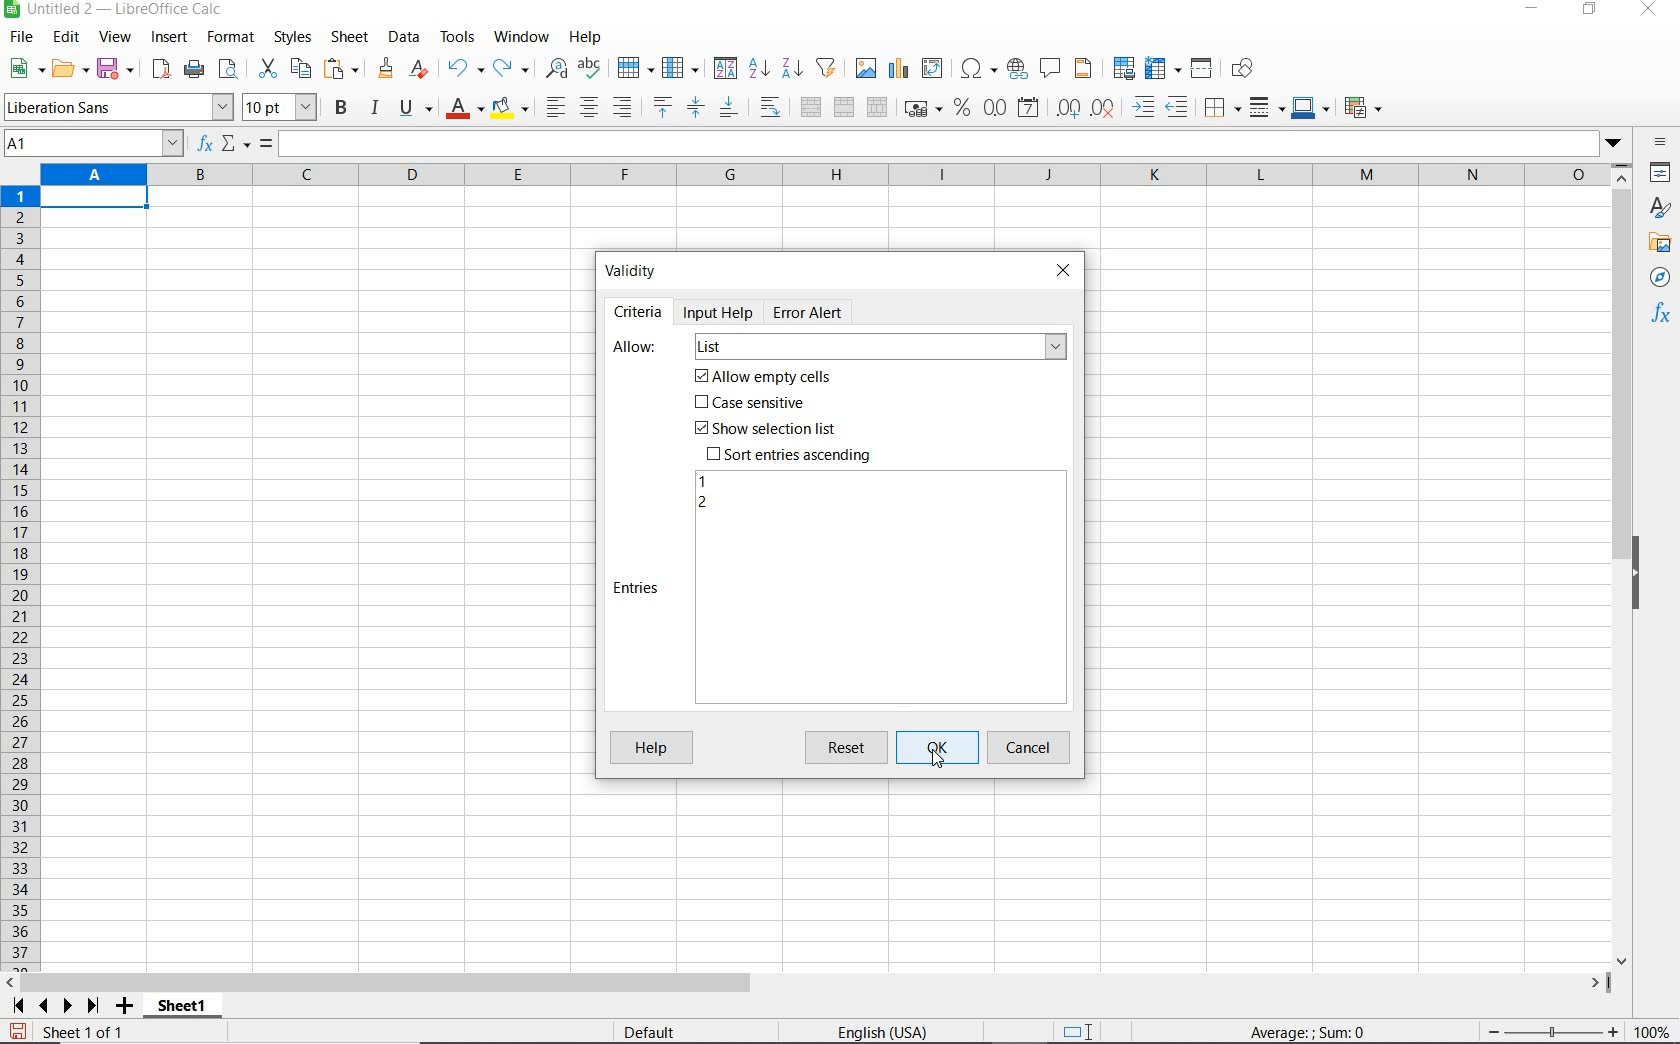 Image resolution: width=1680 pixels, height=1044 pixels. Describe the element at coordinates (1545, 1031) in the screenshot. I see `zoom out or zoom in` at that location.